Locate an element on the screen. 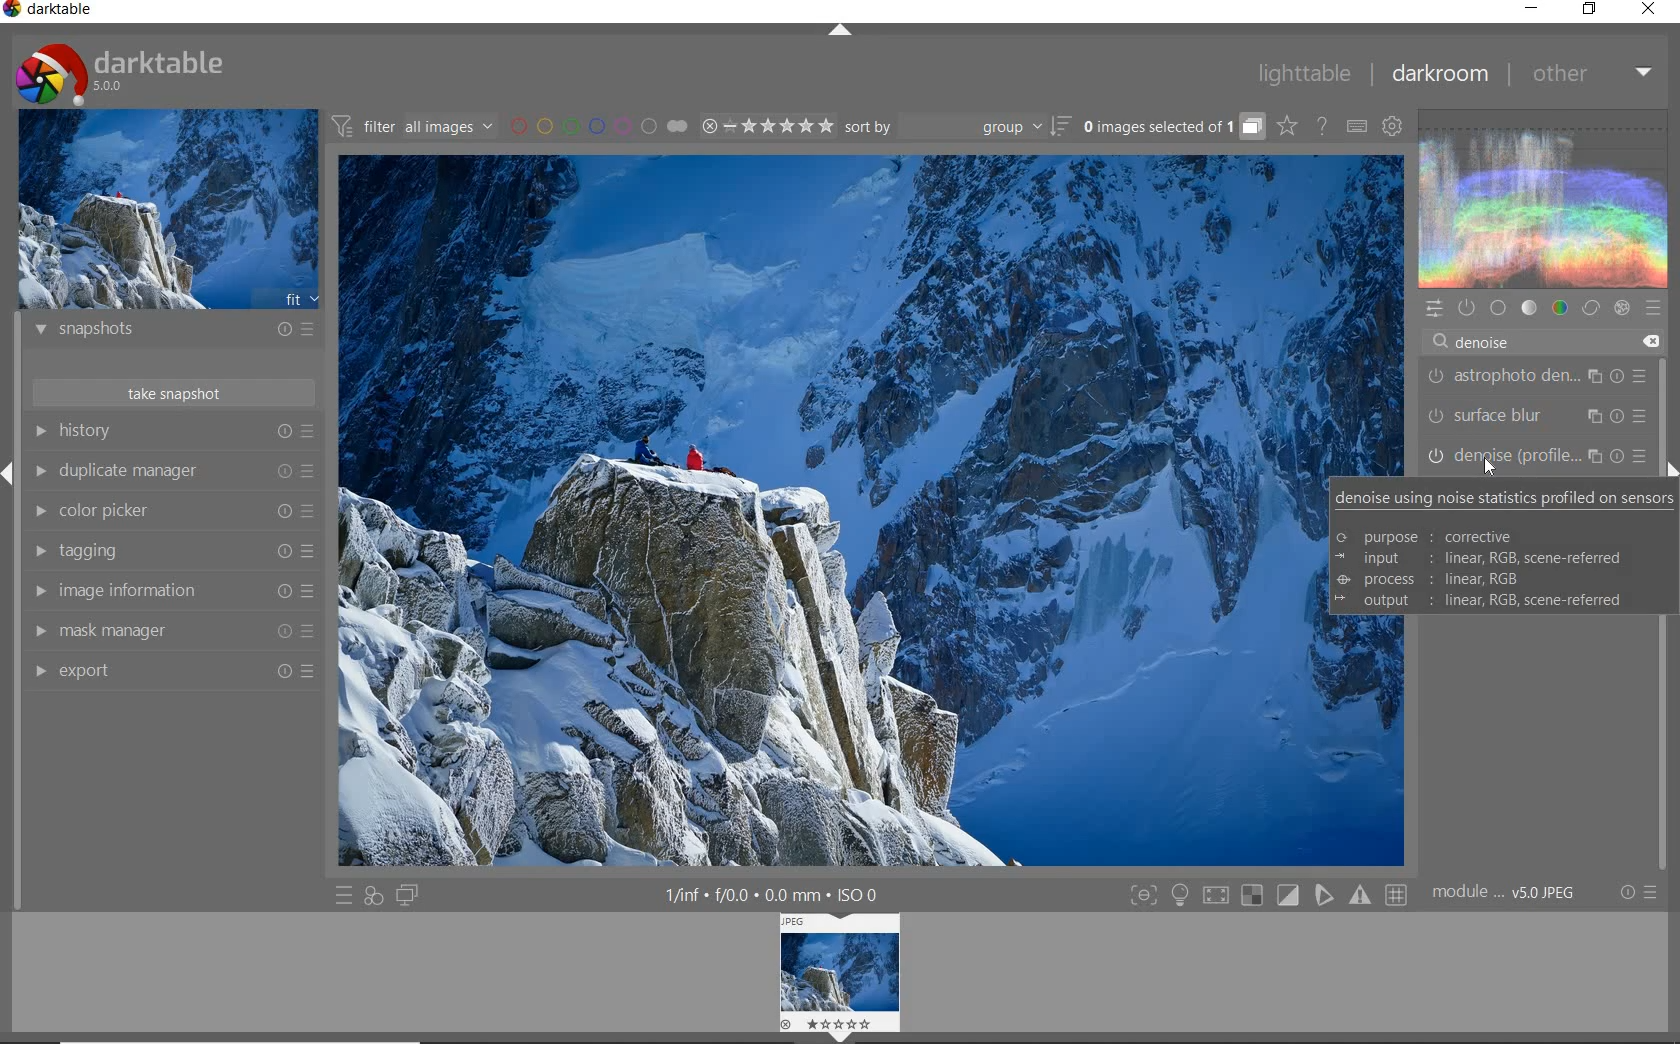 Image resolution: width=1680 pixels, height=1044 pixels. display a second darkroom image window is located at coordinates (407, 896).